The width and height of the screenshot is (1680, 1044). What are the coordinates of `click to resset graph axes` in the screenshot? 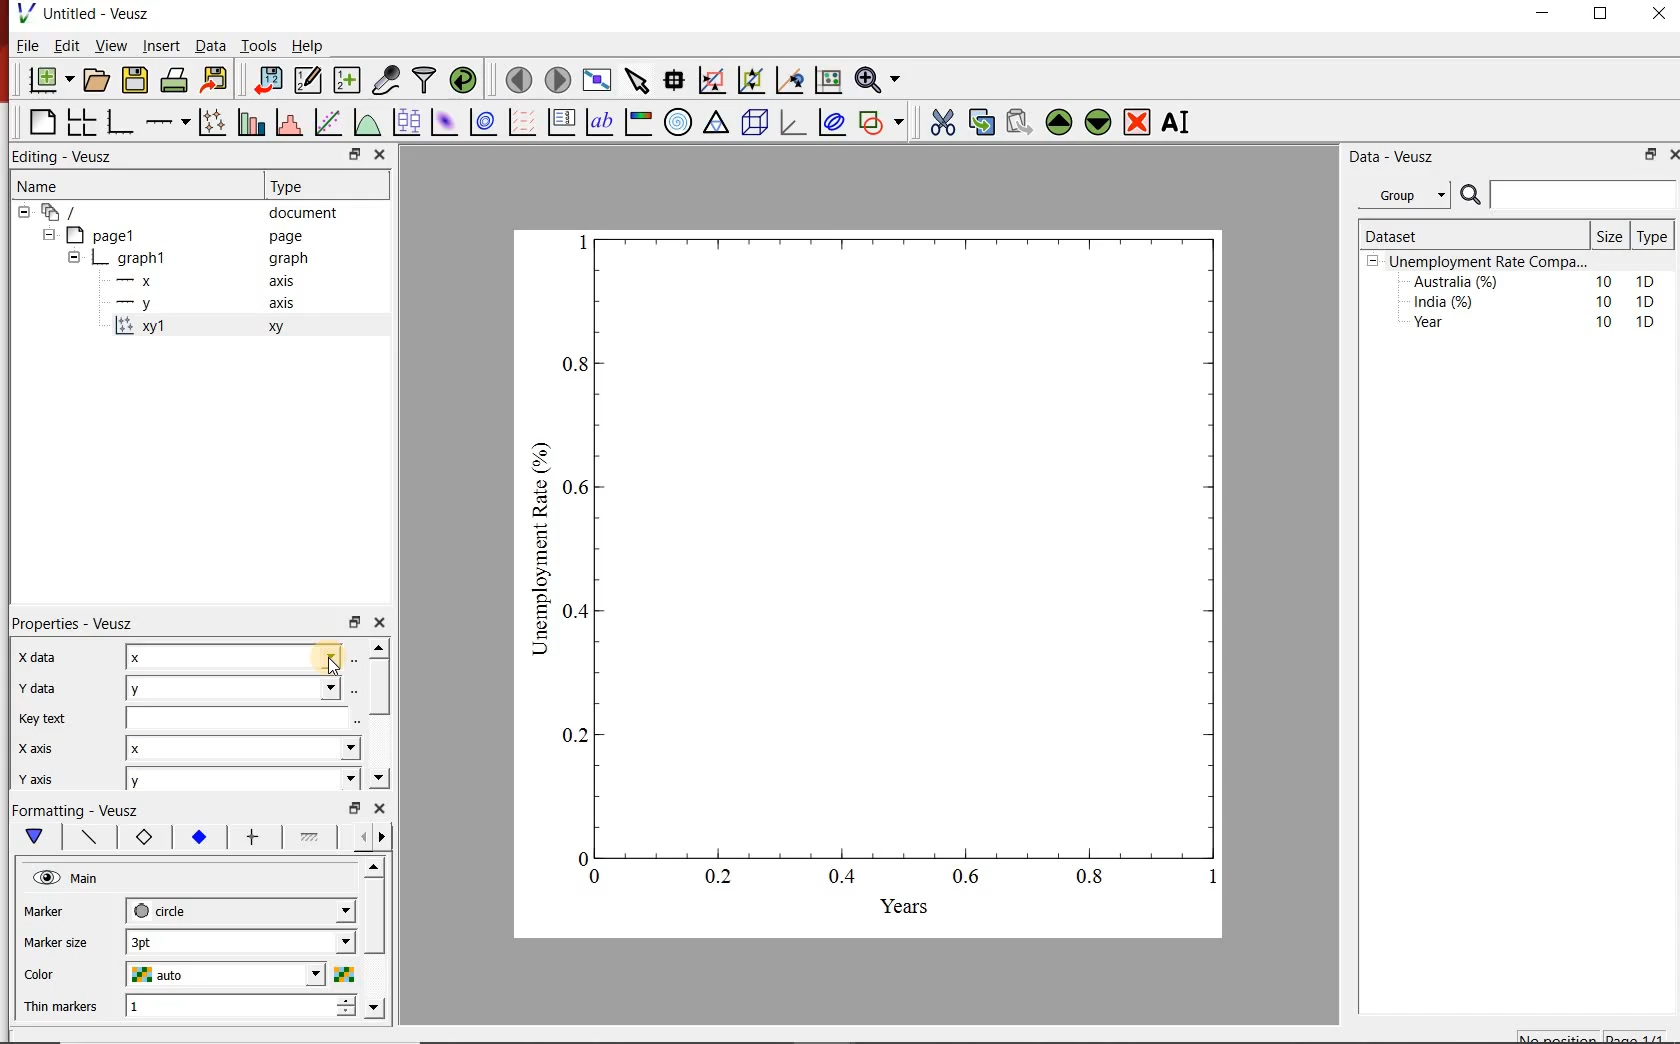 It's located at (829, 78).